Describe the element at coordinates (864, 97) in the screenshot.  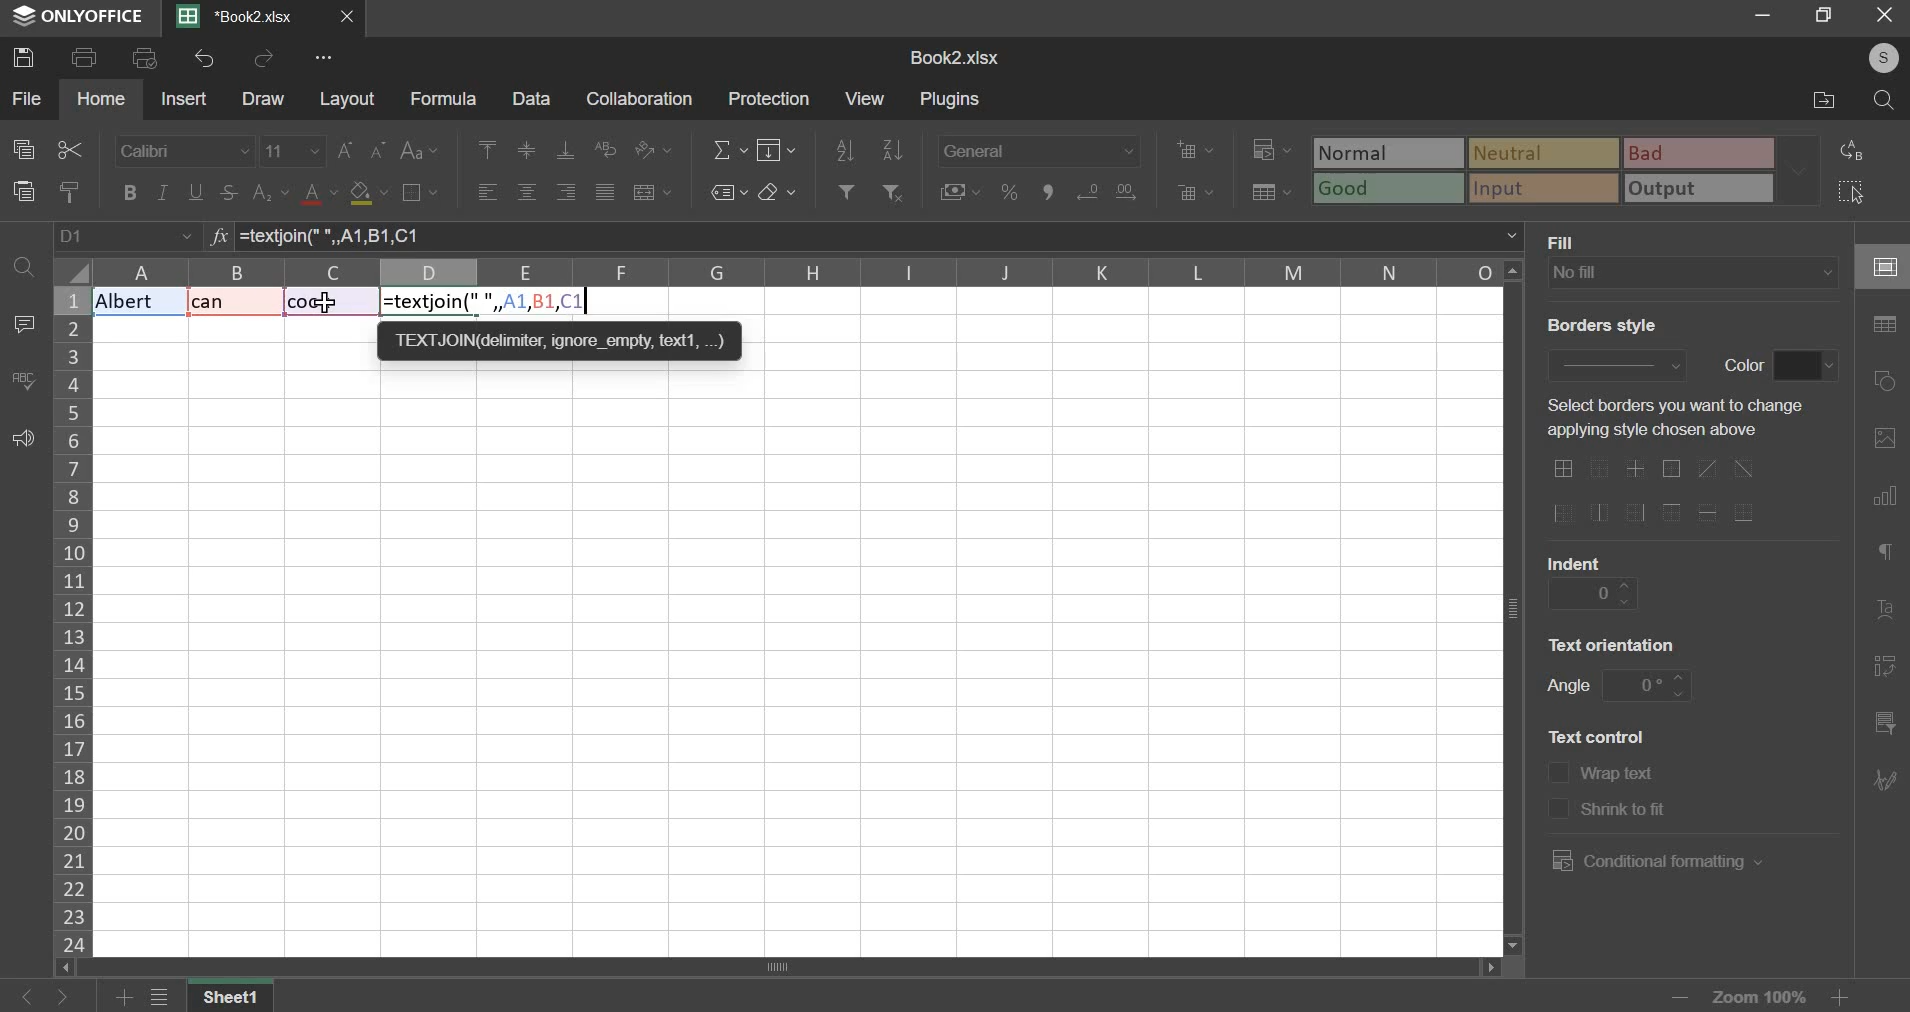
I see `view` at that location.